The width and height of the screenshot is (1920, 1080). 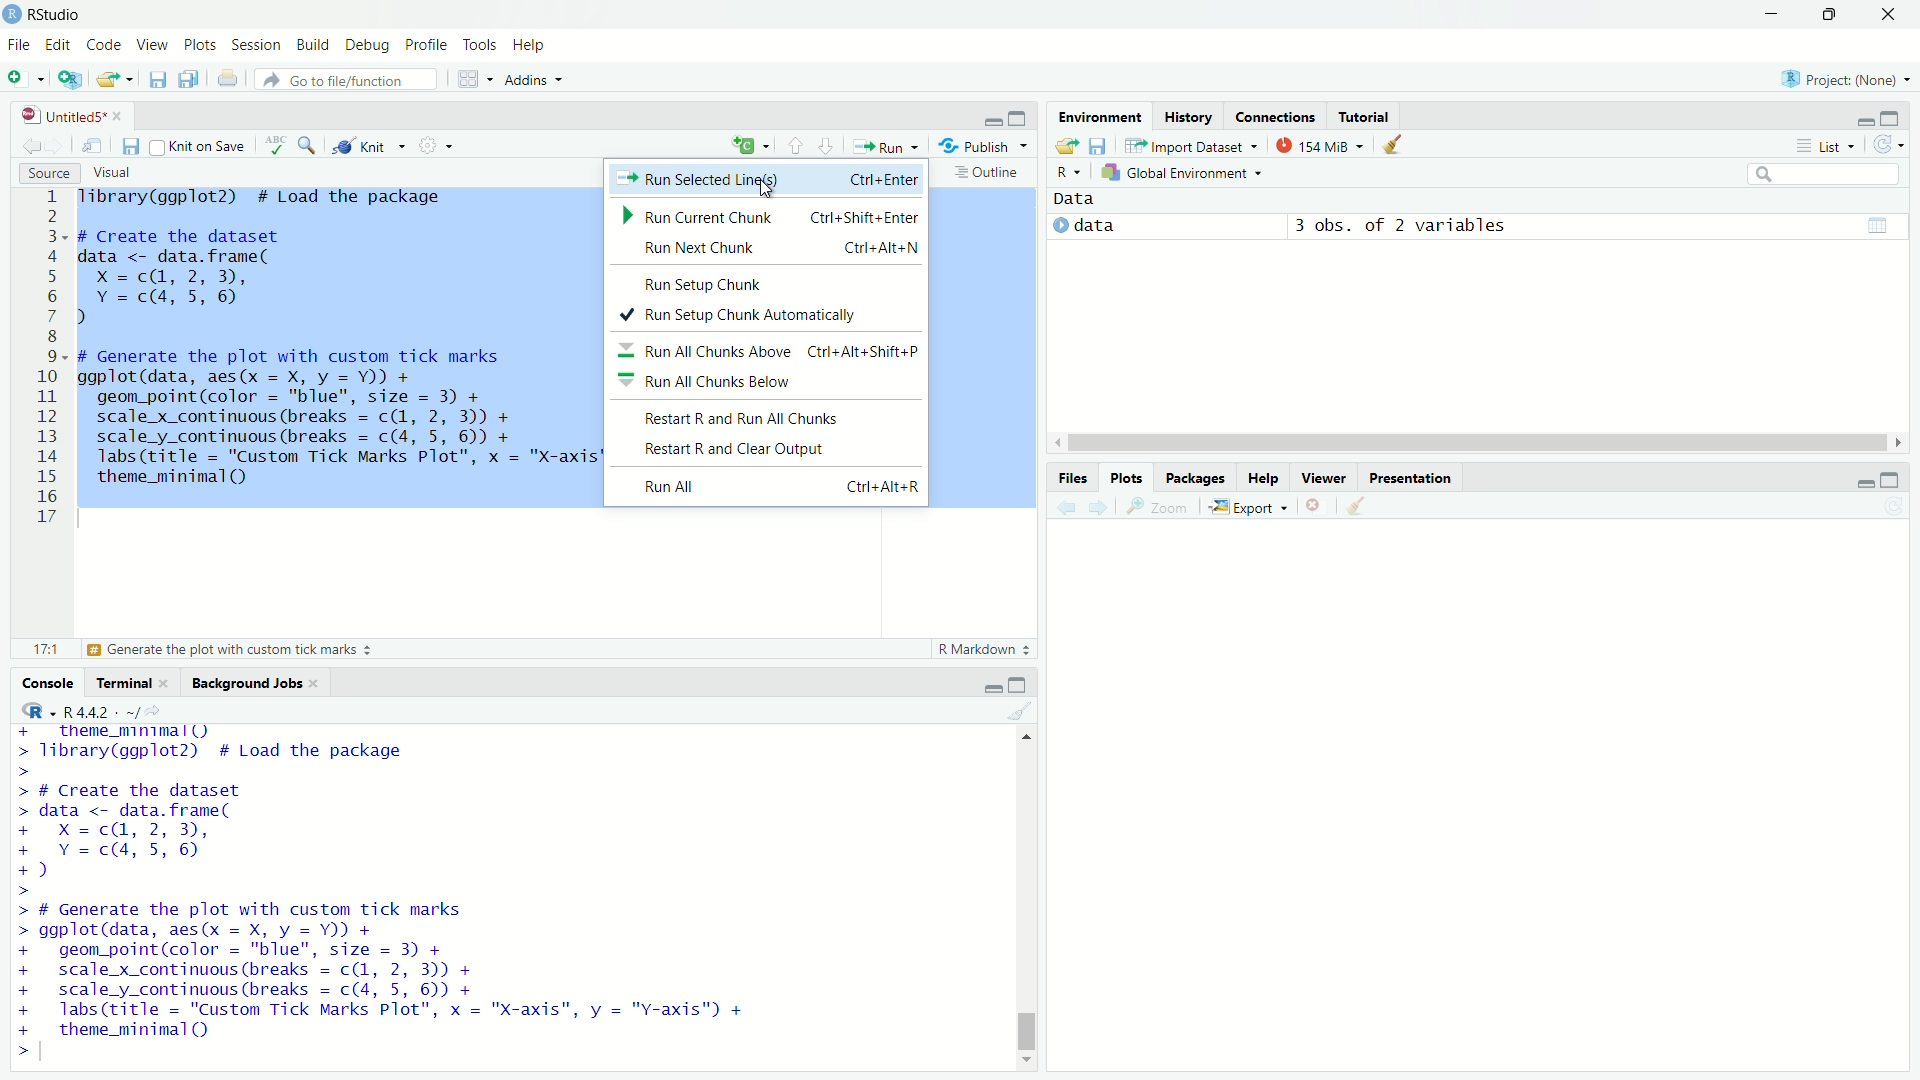 I want to click on previous plot, so click(x=1060, y=506).